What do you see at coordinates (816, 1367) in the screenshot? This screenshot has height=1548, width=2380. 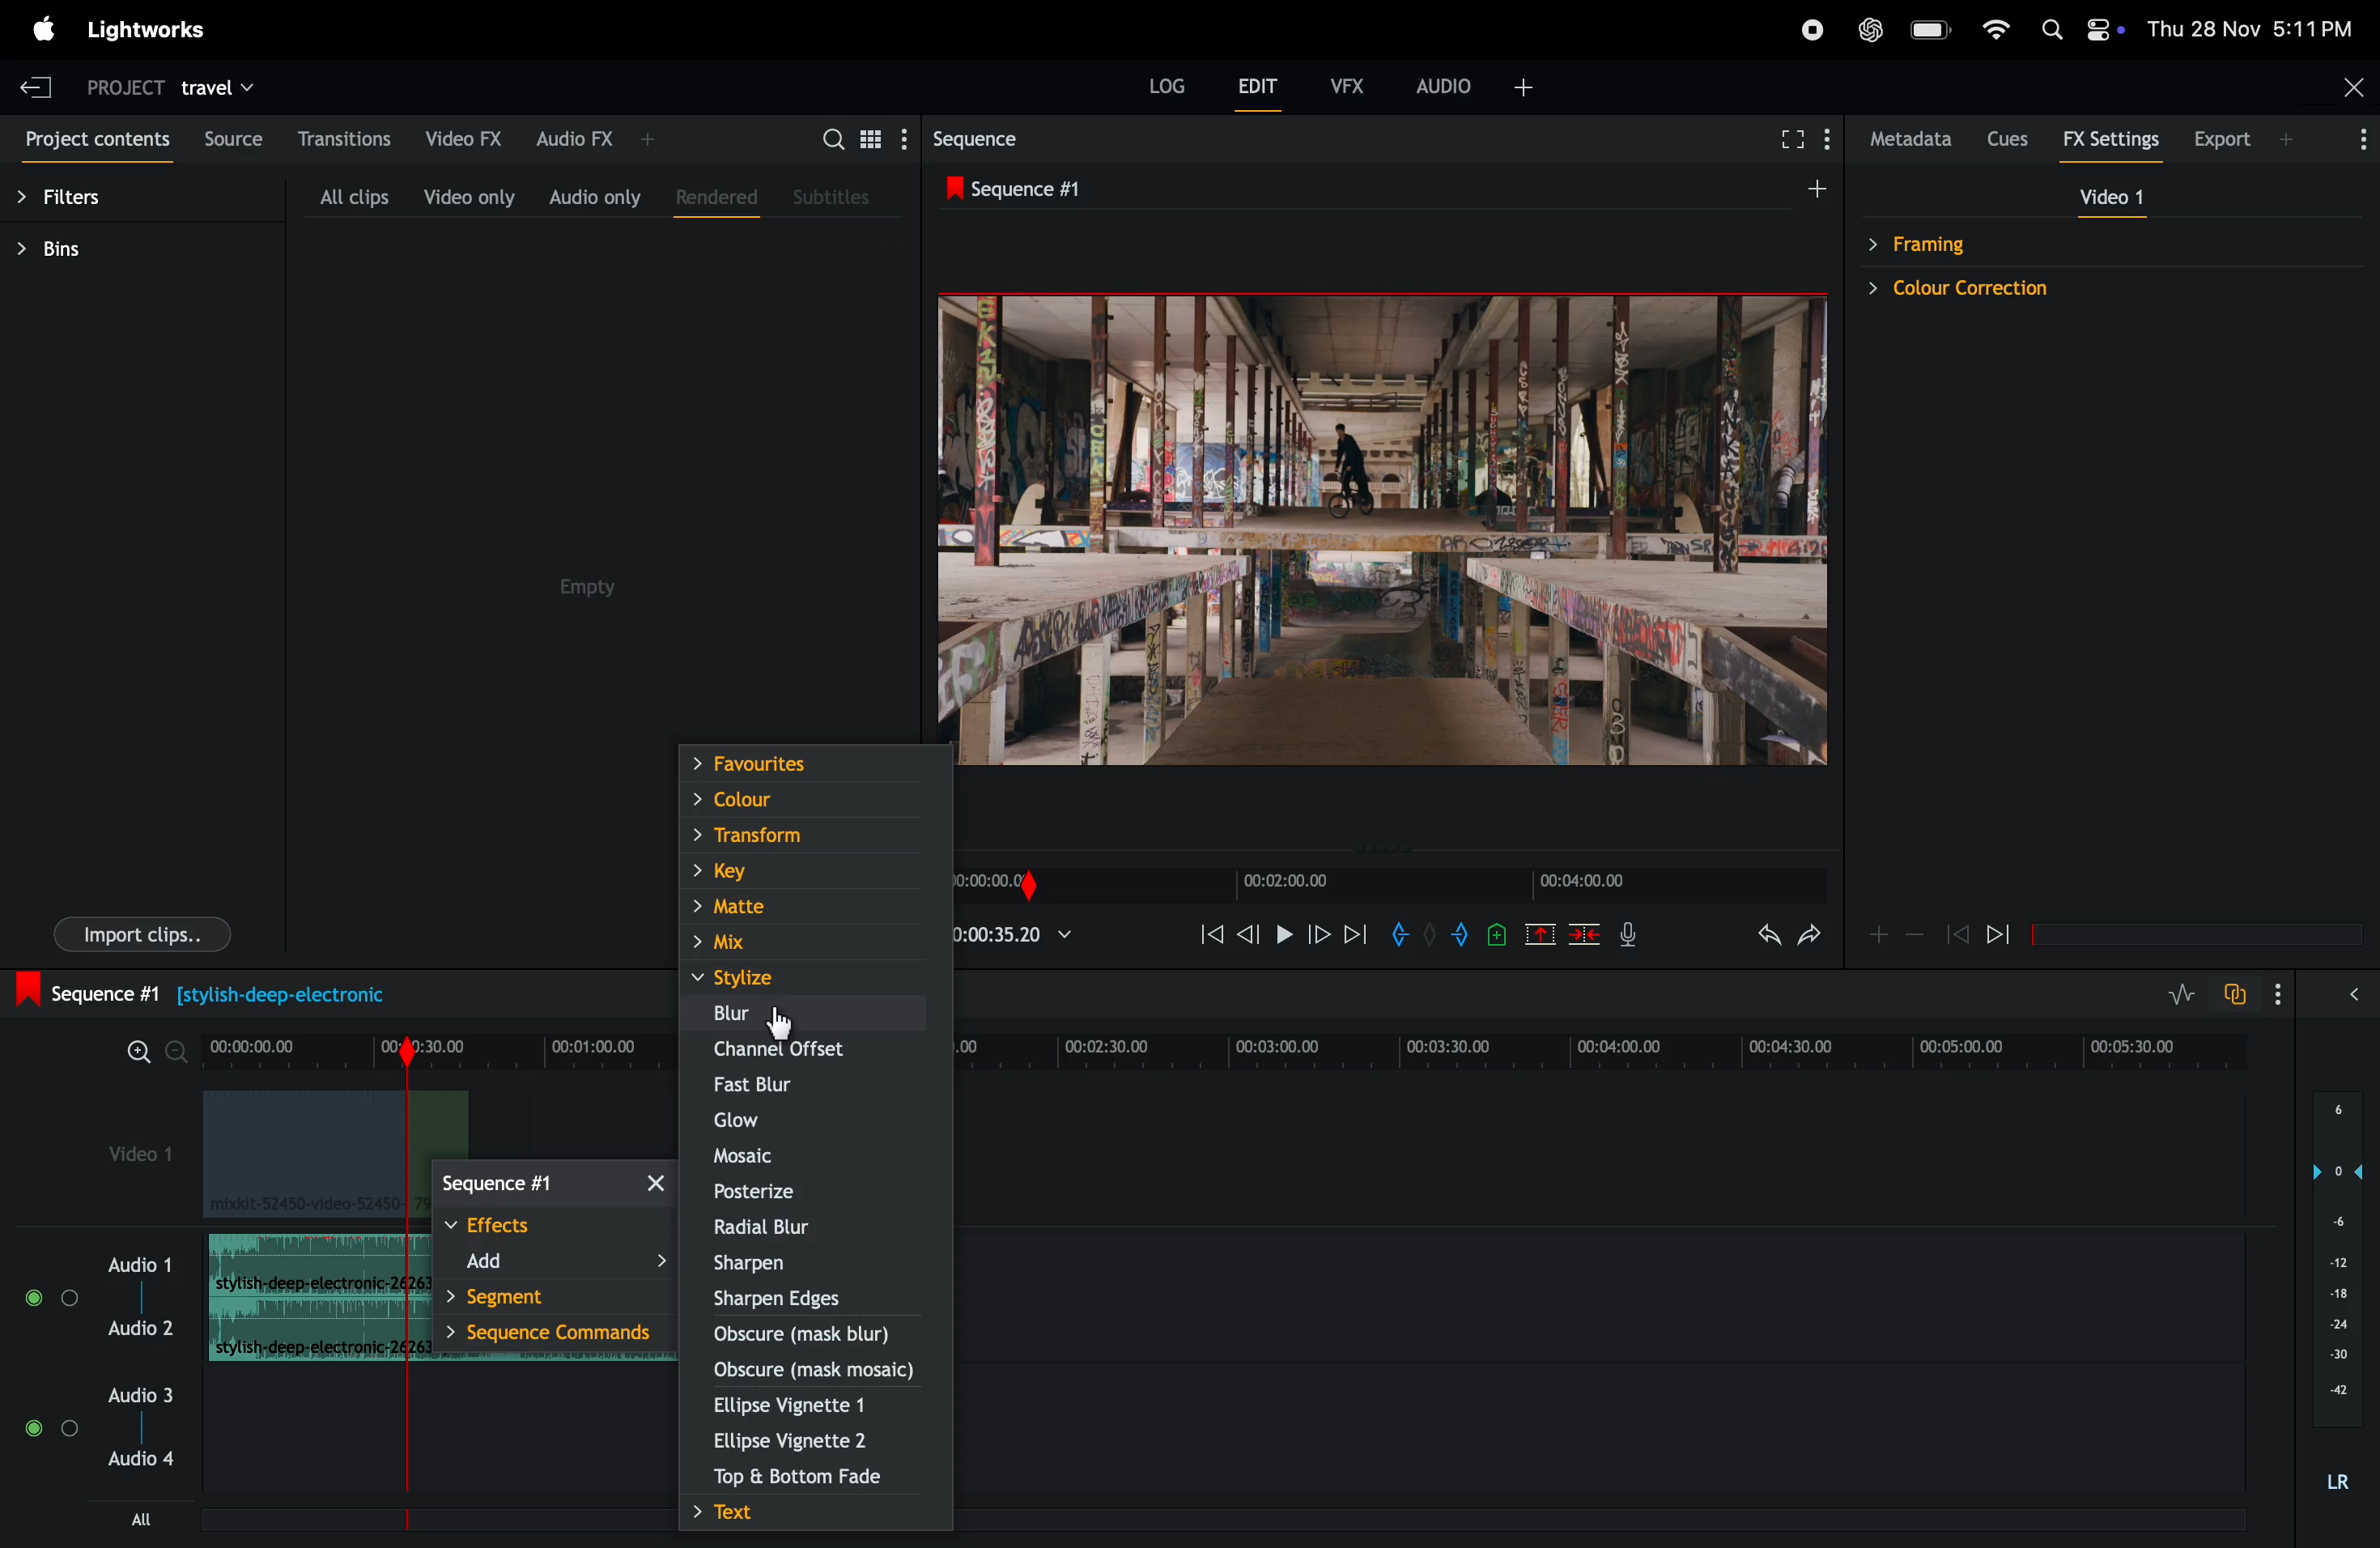 I see `obsecure mask mosaic` at bounding box center [816, 1367].